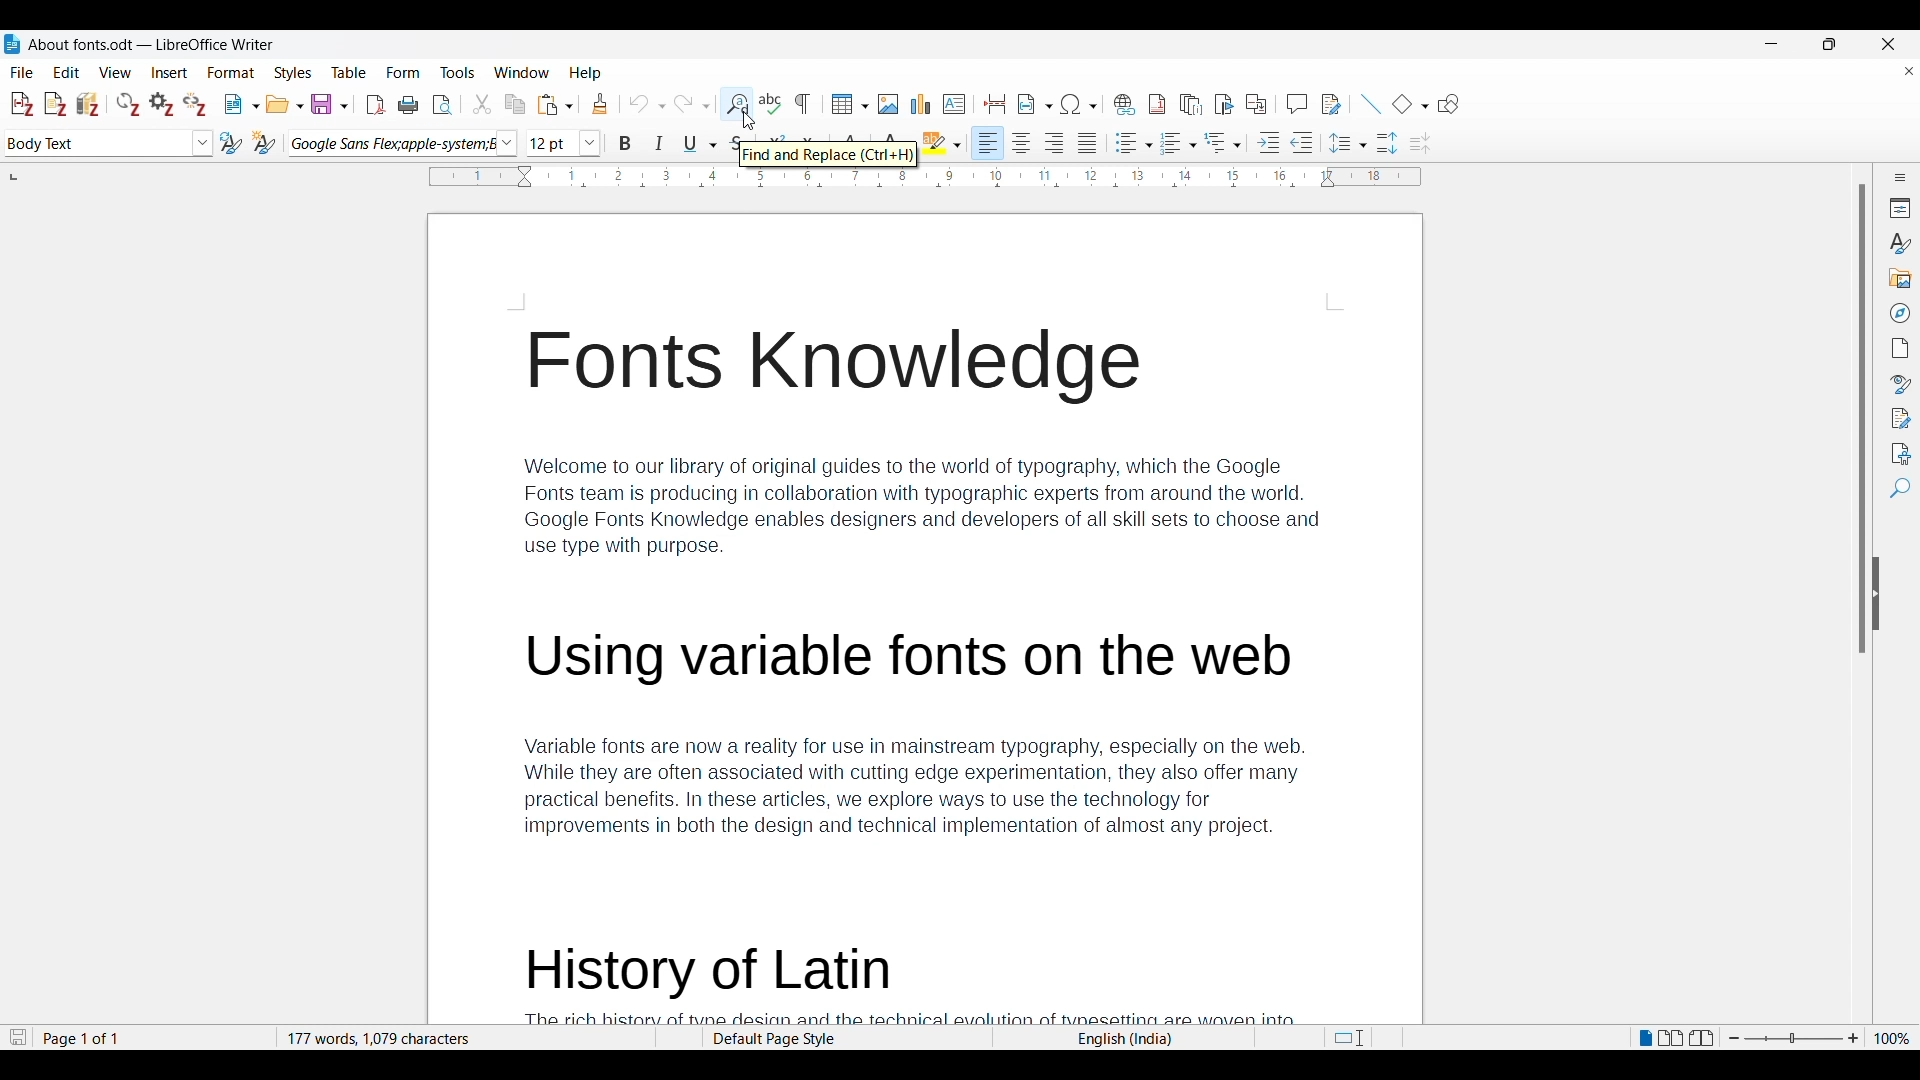 This screenshot has height=1080, width=1920. What do you see at coordinates (1829, 44) in the screenshot?
I see `Show interface in a smaller tab` at bounding box center [1829, 44].